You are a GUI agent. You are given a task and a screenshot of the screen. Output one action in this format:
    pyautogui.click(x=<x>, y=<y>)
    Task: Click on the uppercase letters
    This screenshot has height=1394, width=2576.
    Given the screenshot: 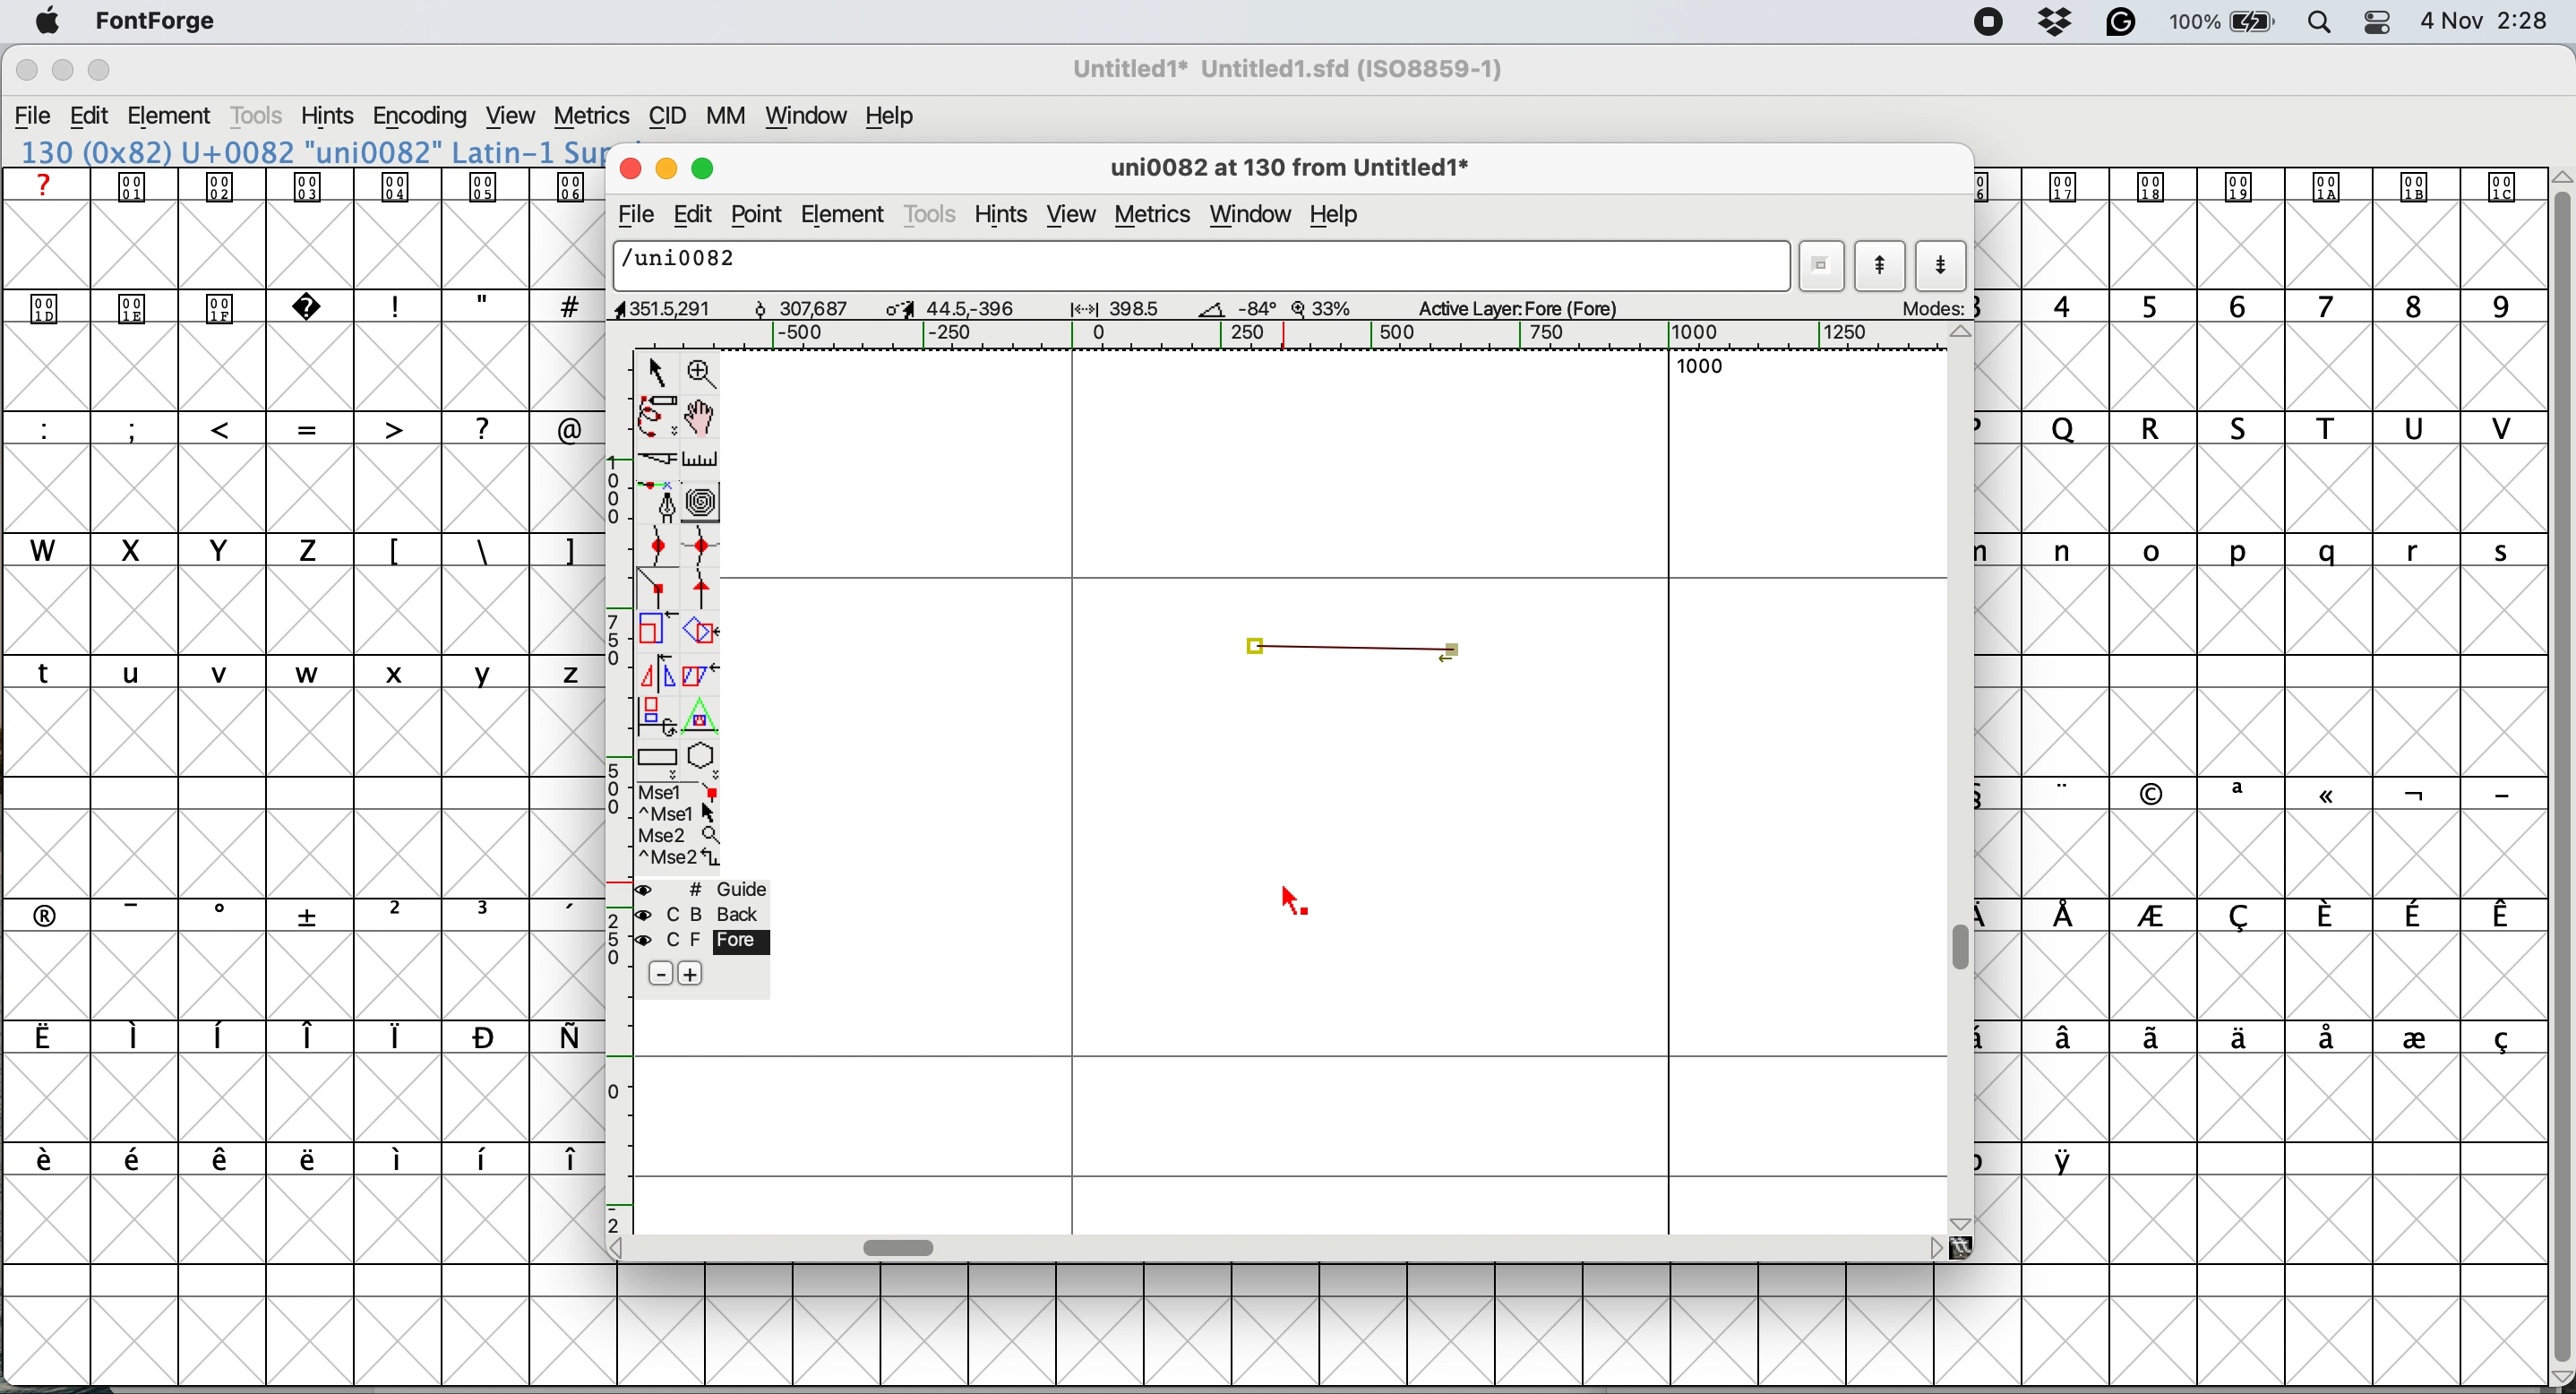 What is the action you would take?
    pyautogui.click(x=176, y=549)
    